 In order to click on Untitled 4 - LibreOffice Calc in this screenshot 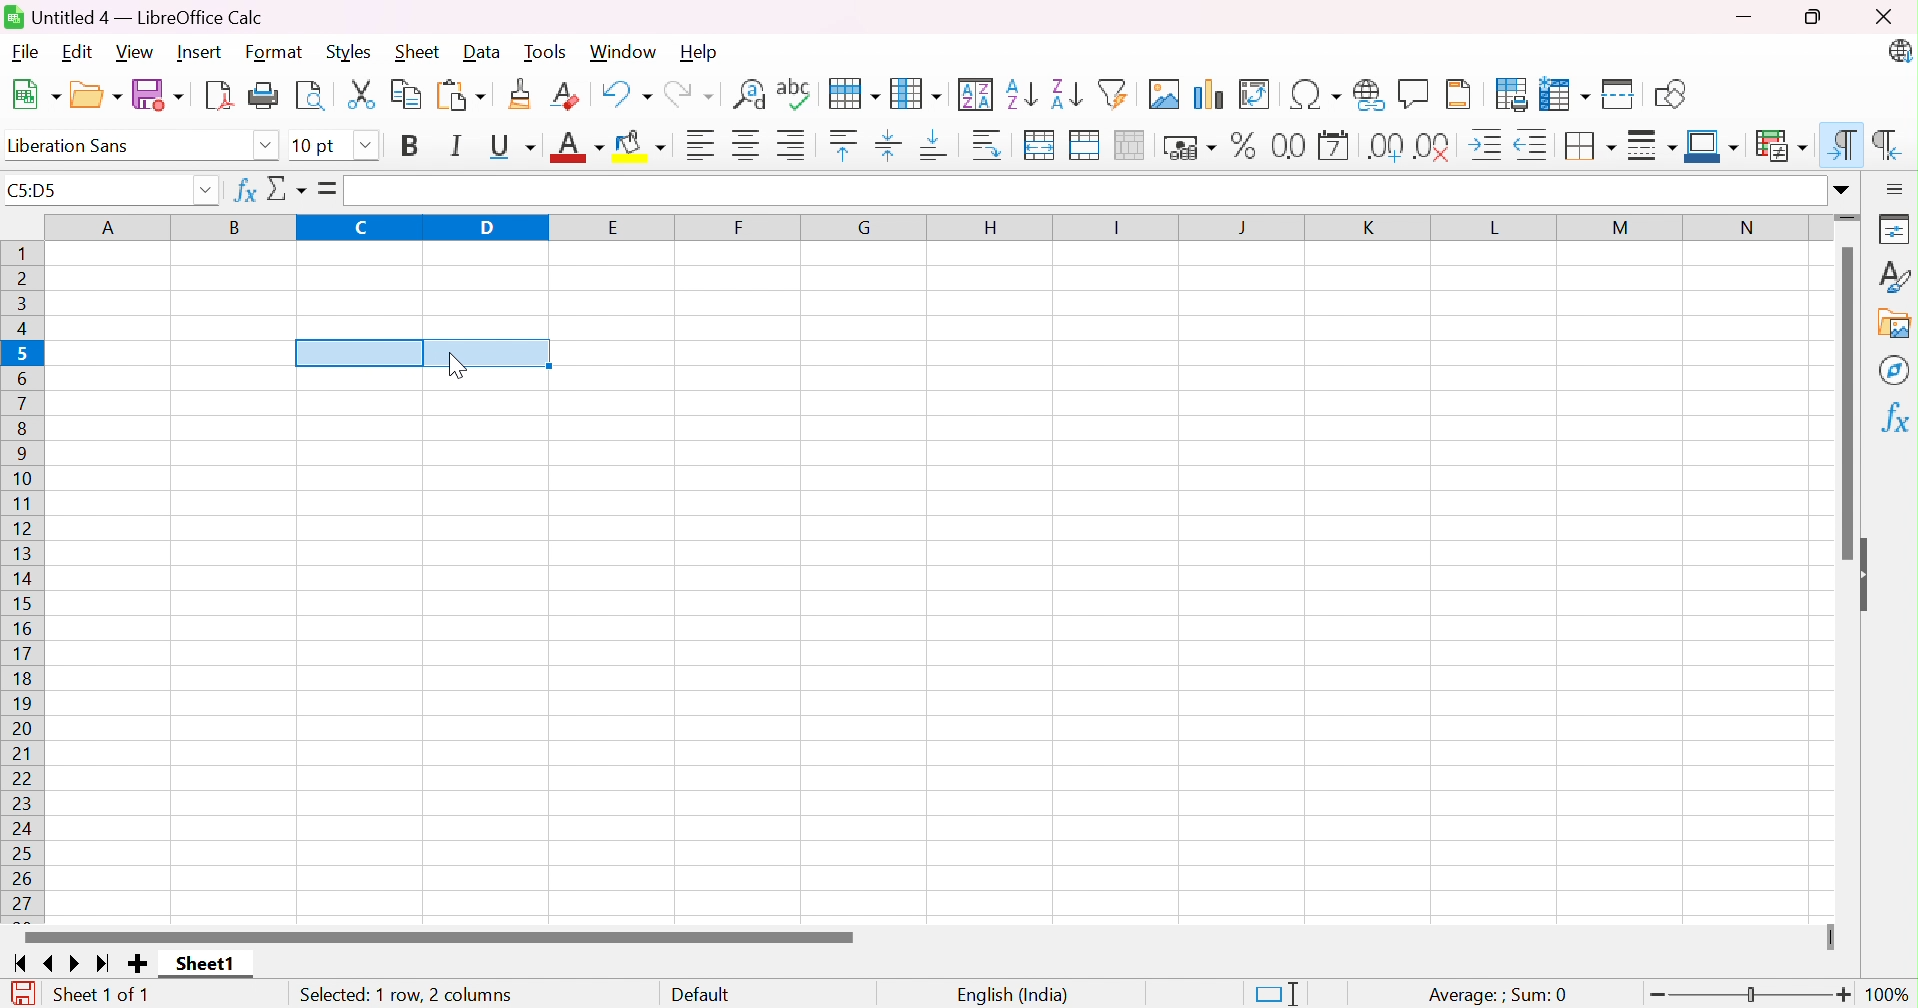, I will do `click(134, 16)`.